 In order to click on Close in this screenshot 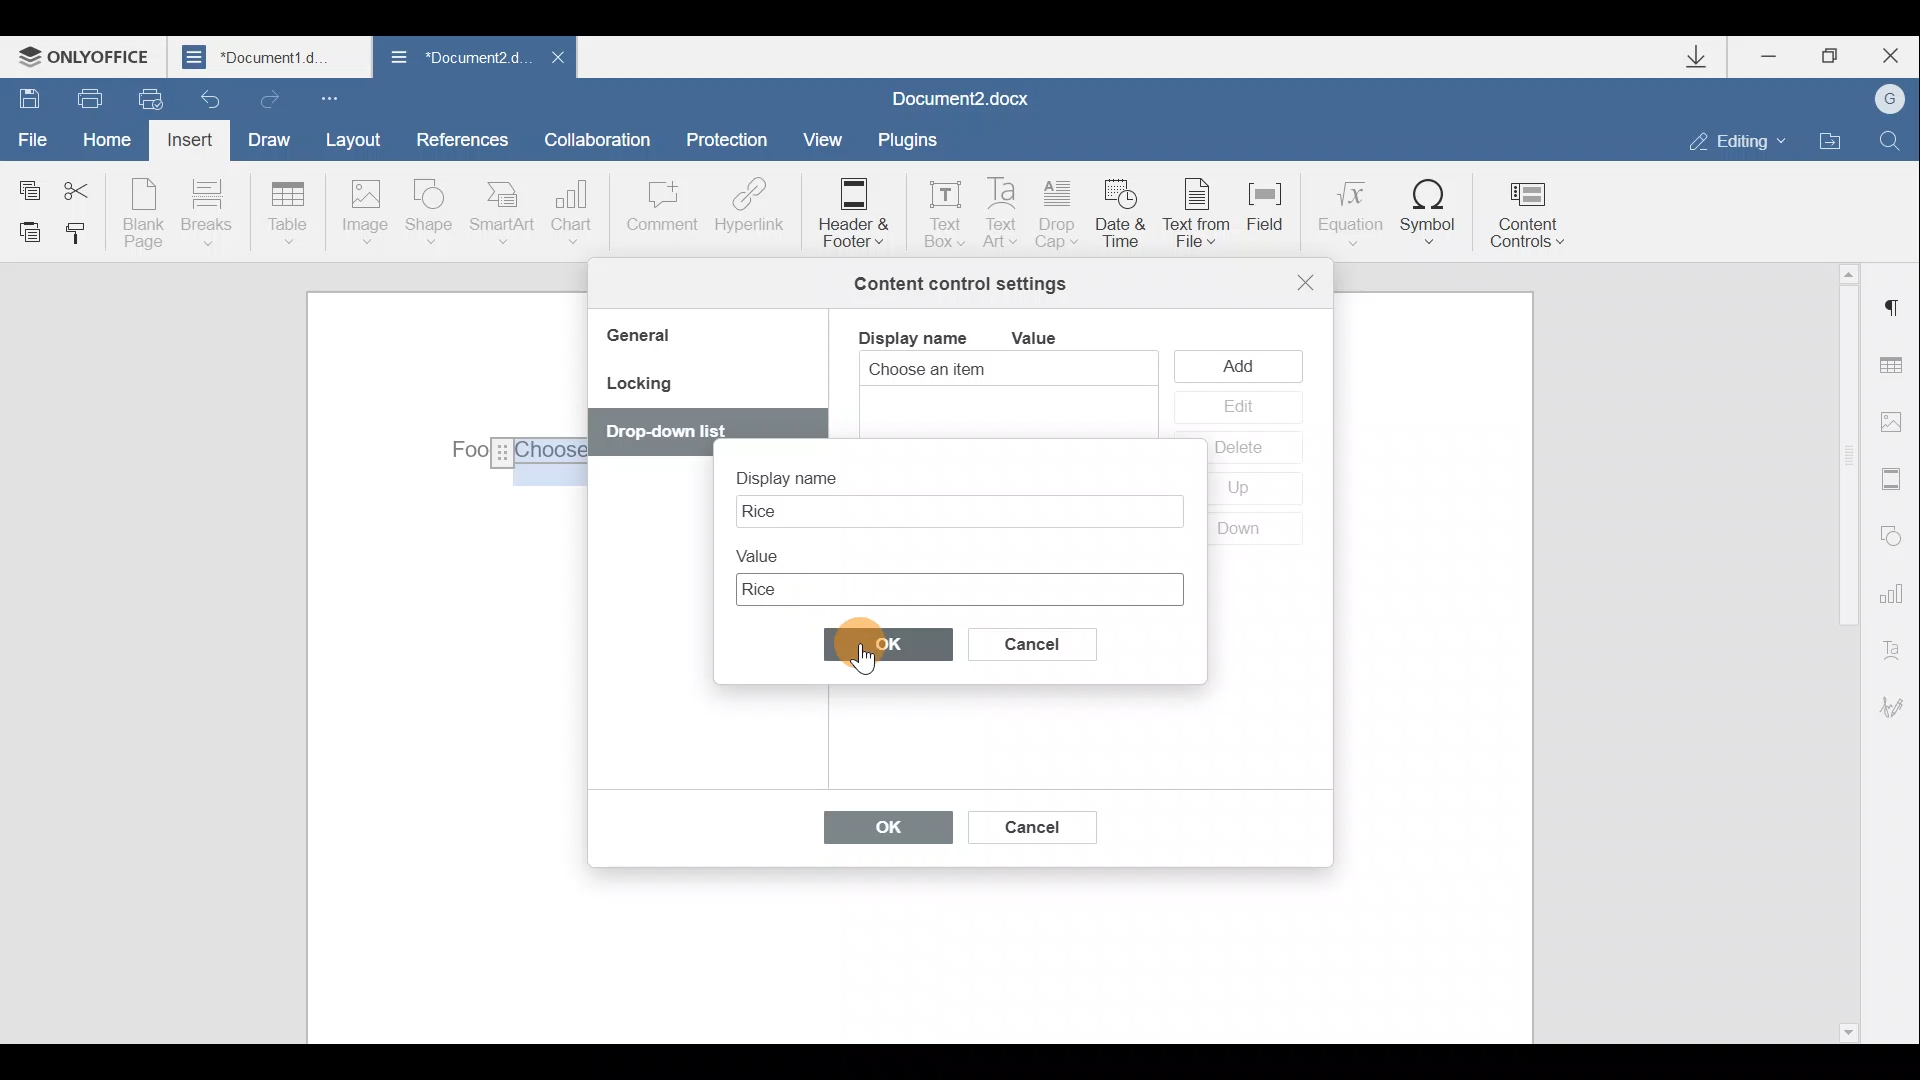, I will do `click(1306, 282)`.